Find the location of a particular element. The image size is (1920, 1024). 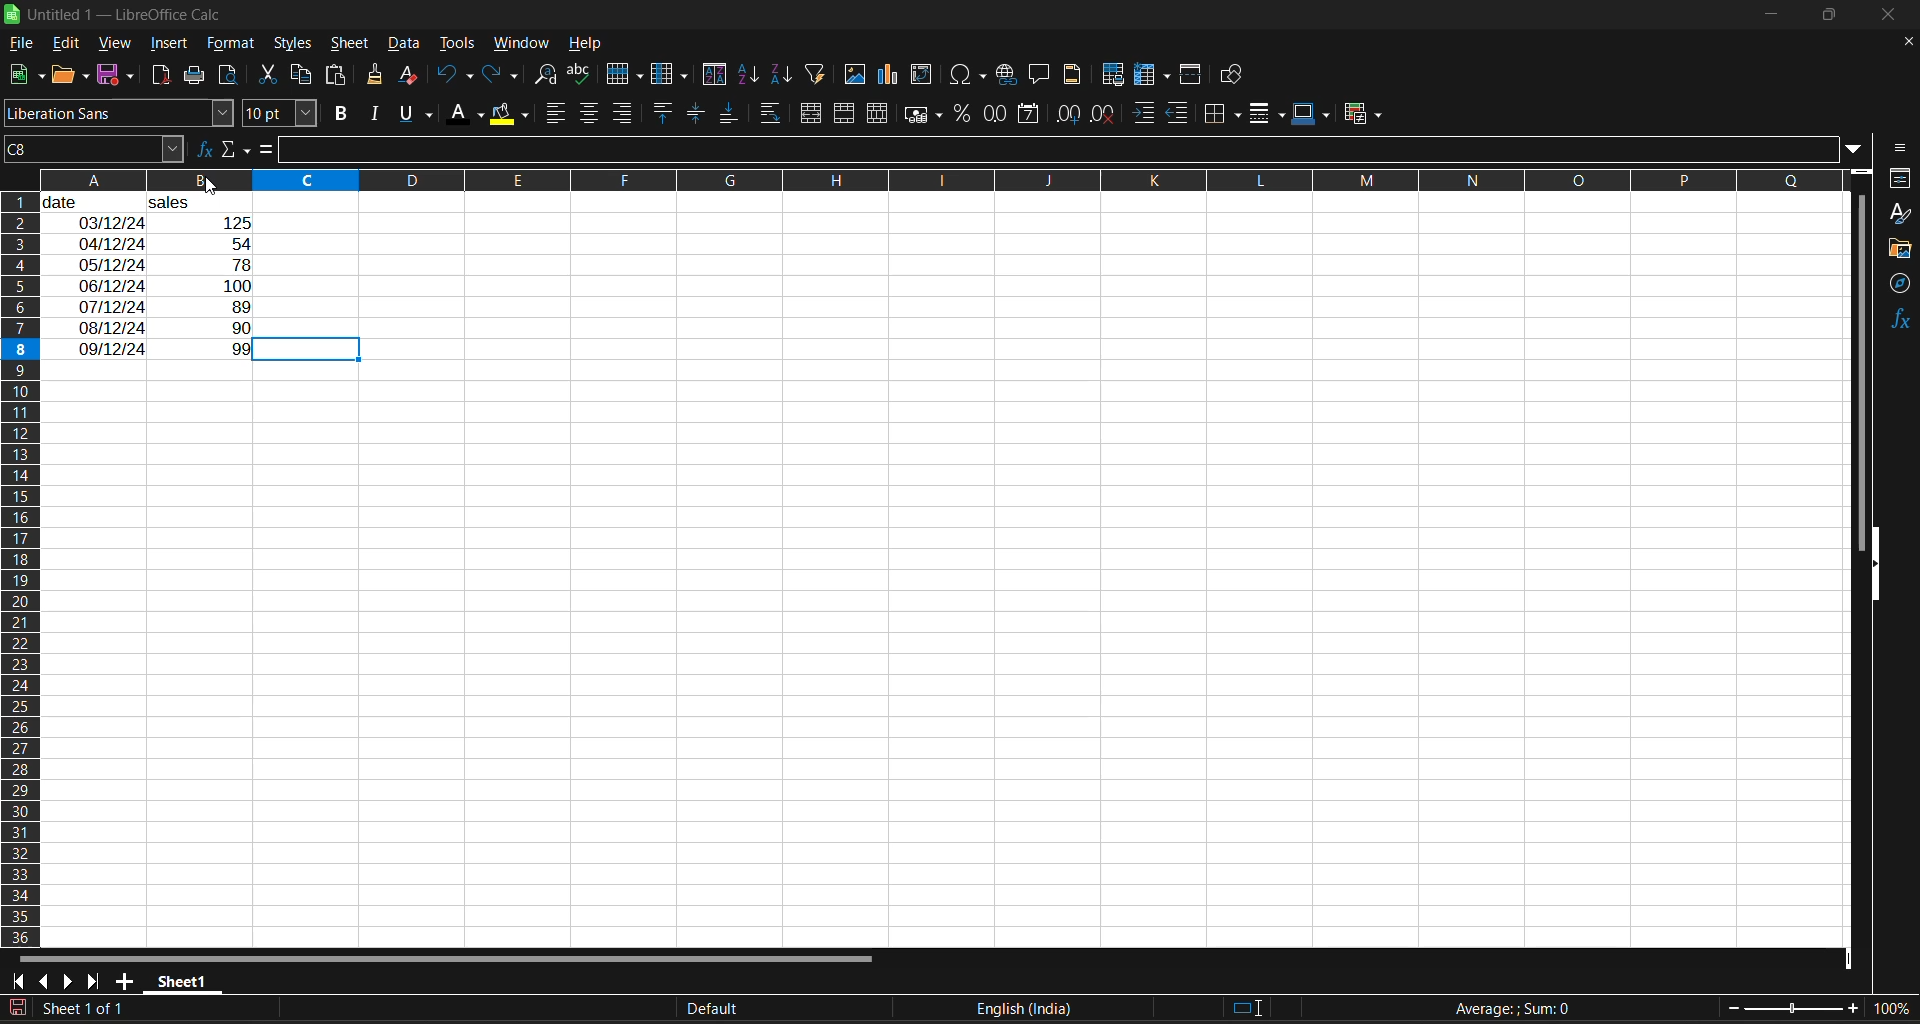

align center is located at coordinates (589, 115).